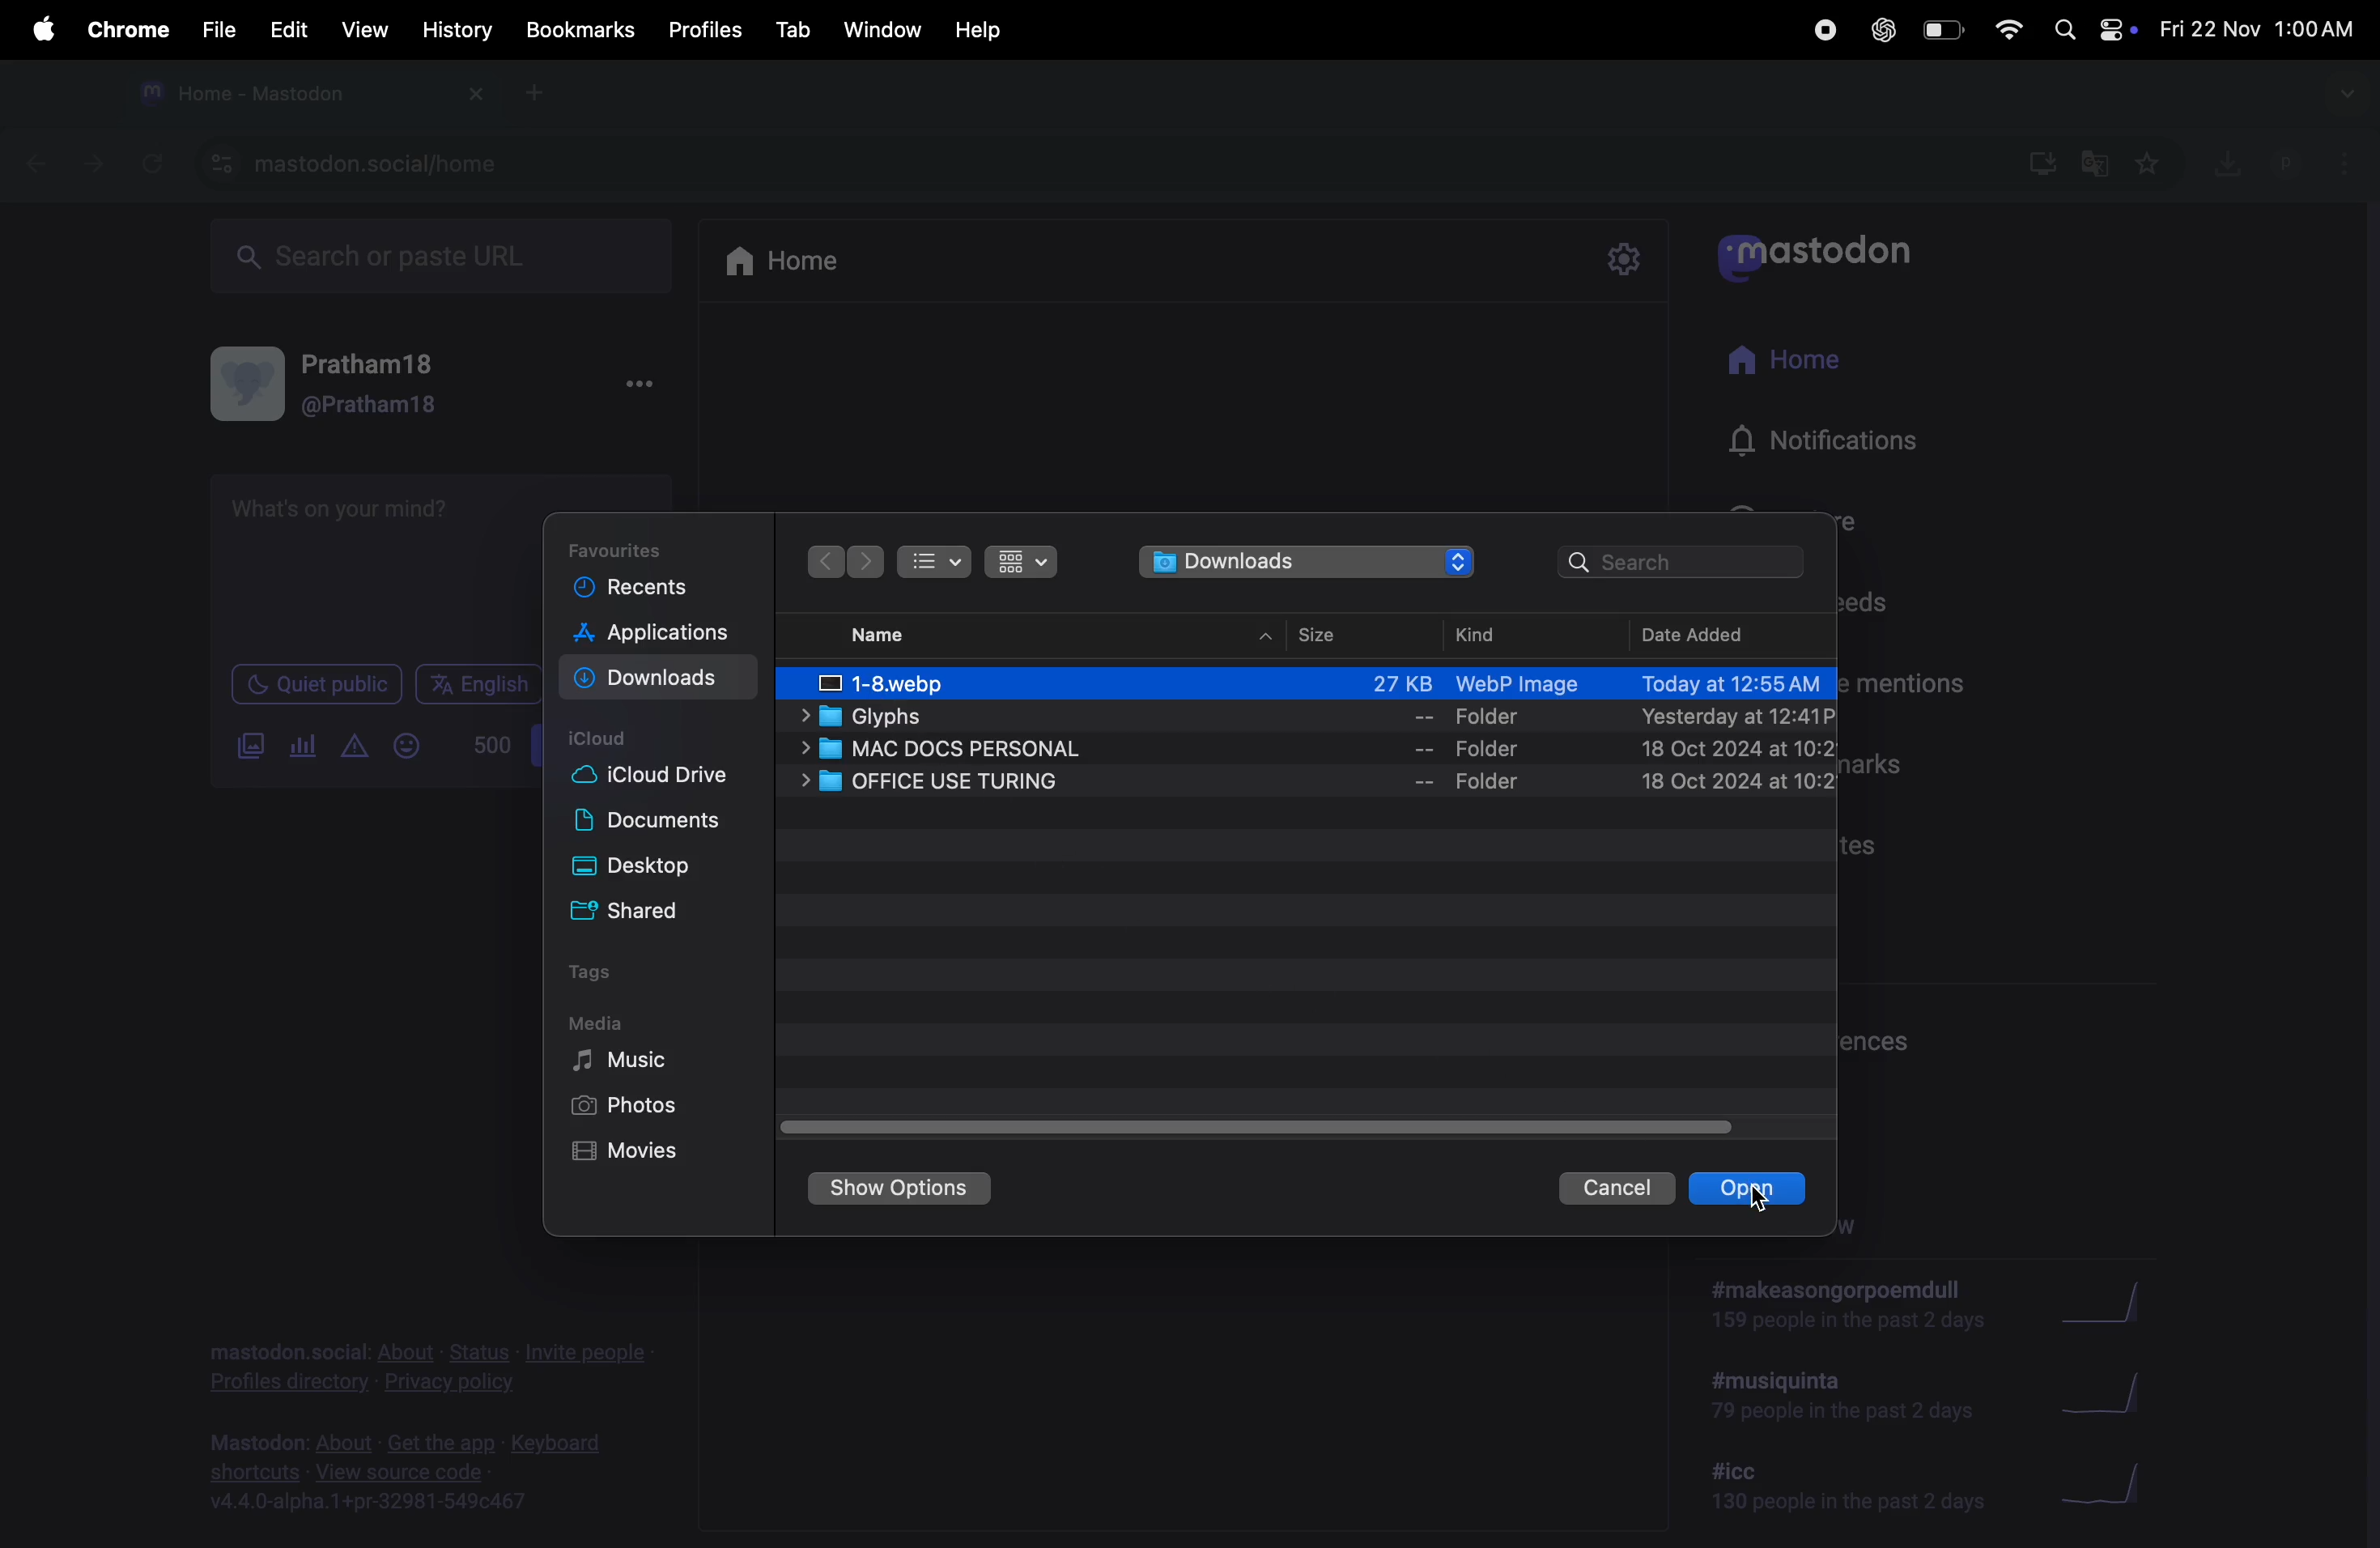 Image resolution: width=2380 pixels, height=1548 pixels. Describe the element at coordinates (365, 29) in the screenshot. I see `view` at that location.